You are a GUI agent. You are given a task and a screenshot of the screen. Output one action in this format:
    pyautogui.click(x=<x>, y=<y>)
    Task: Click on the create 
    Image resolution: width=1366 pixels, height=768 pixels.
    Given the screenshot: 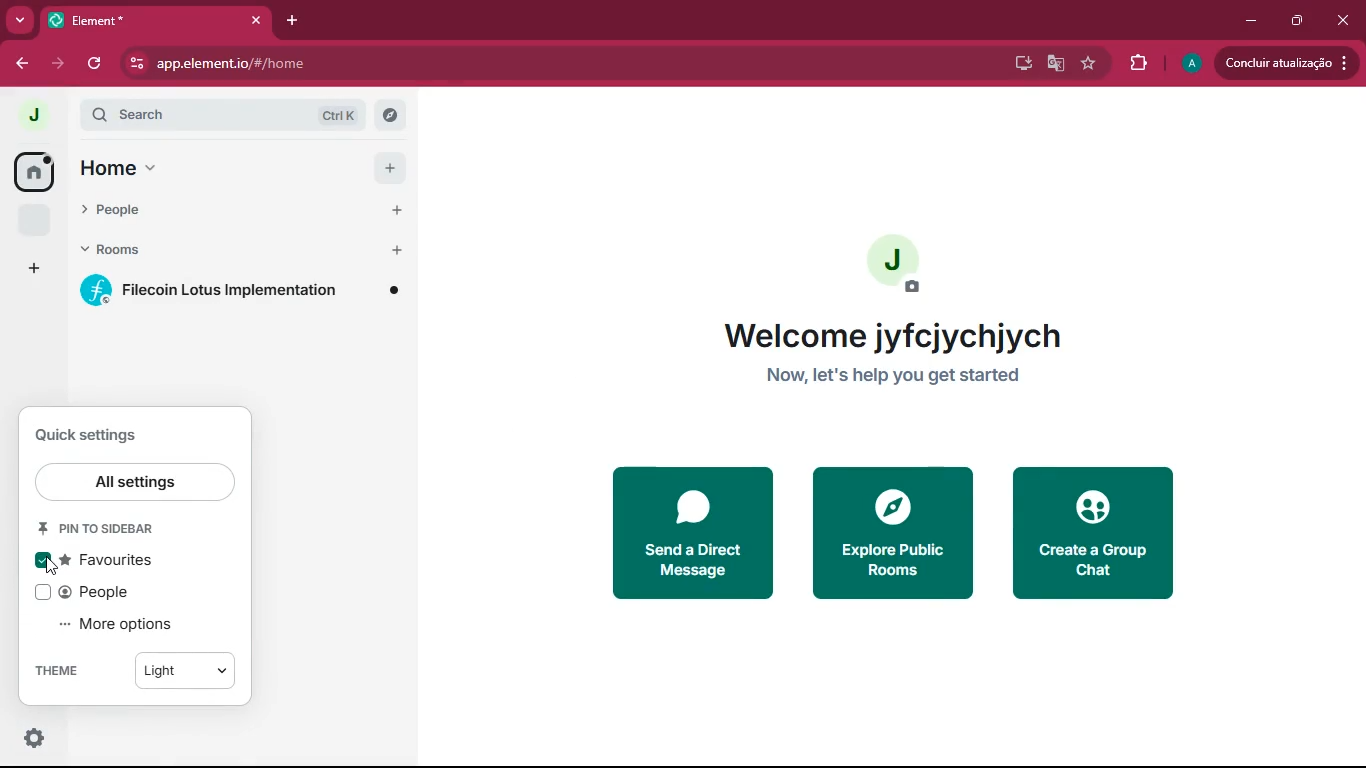 What is the action you would take?
    pyautogui.click(x=1098, y=534)
    